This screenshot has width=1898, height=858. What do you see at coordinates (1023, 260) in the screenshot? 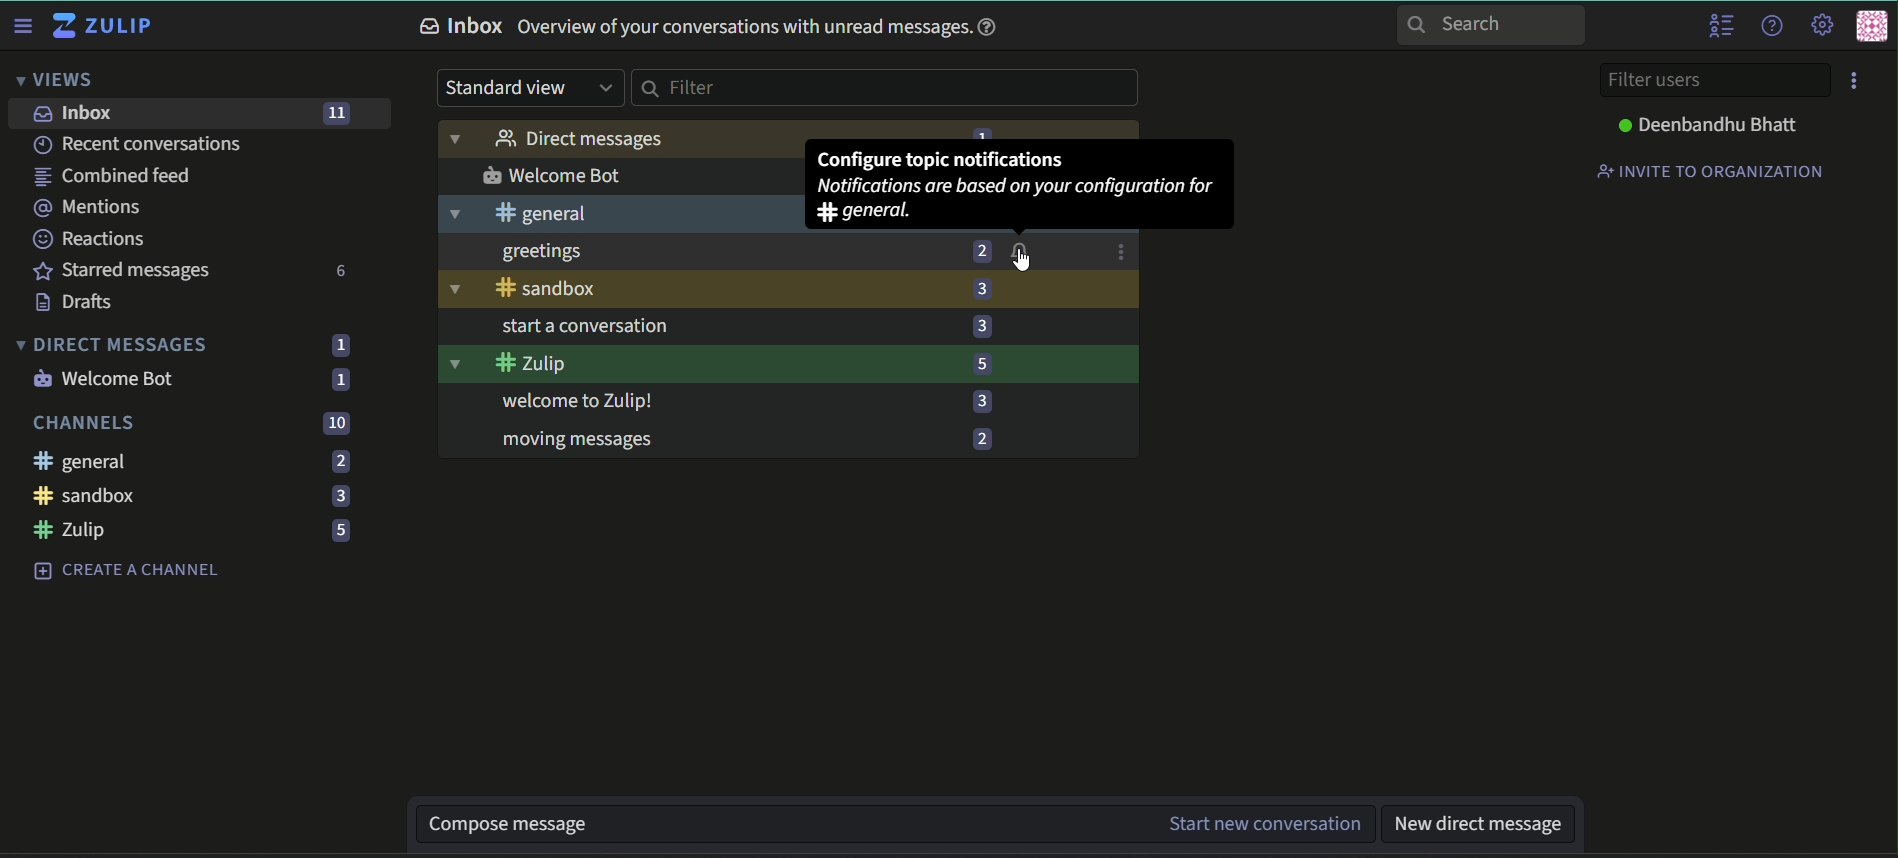
I see `cursor` at bounding box center [1023, 260].